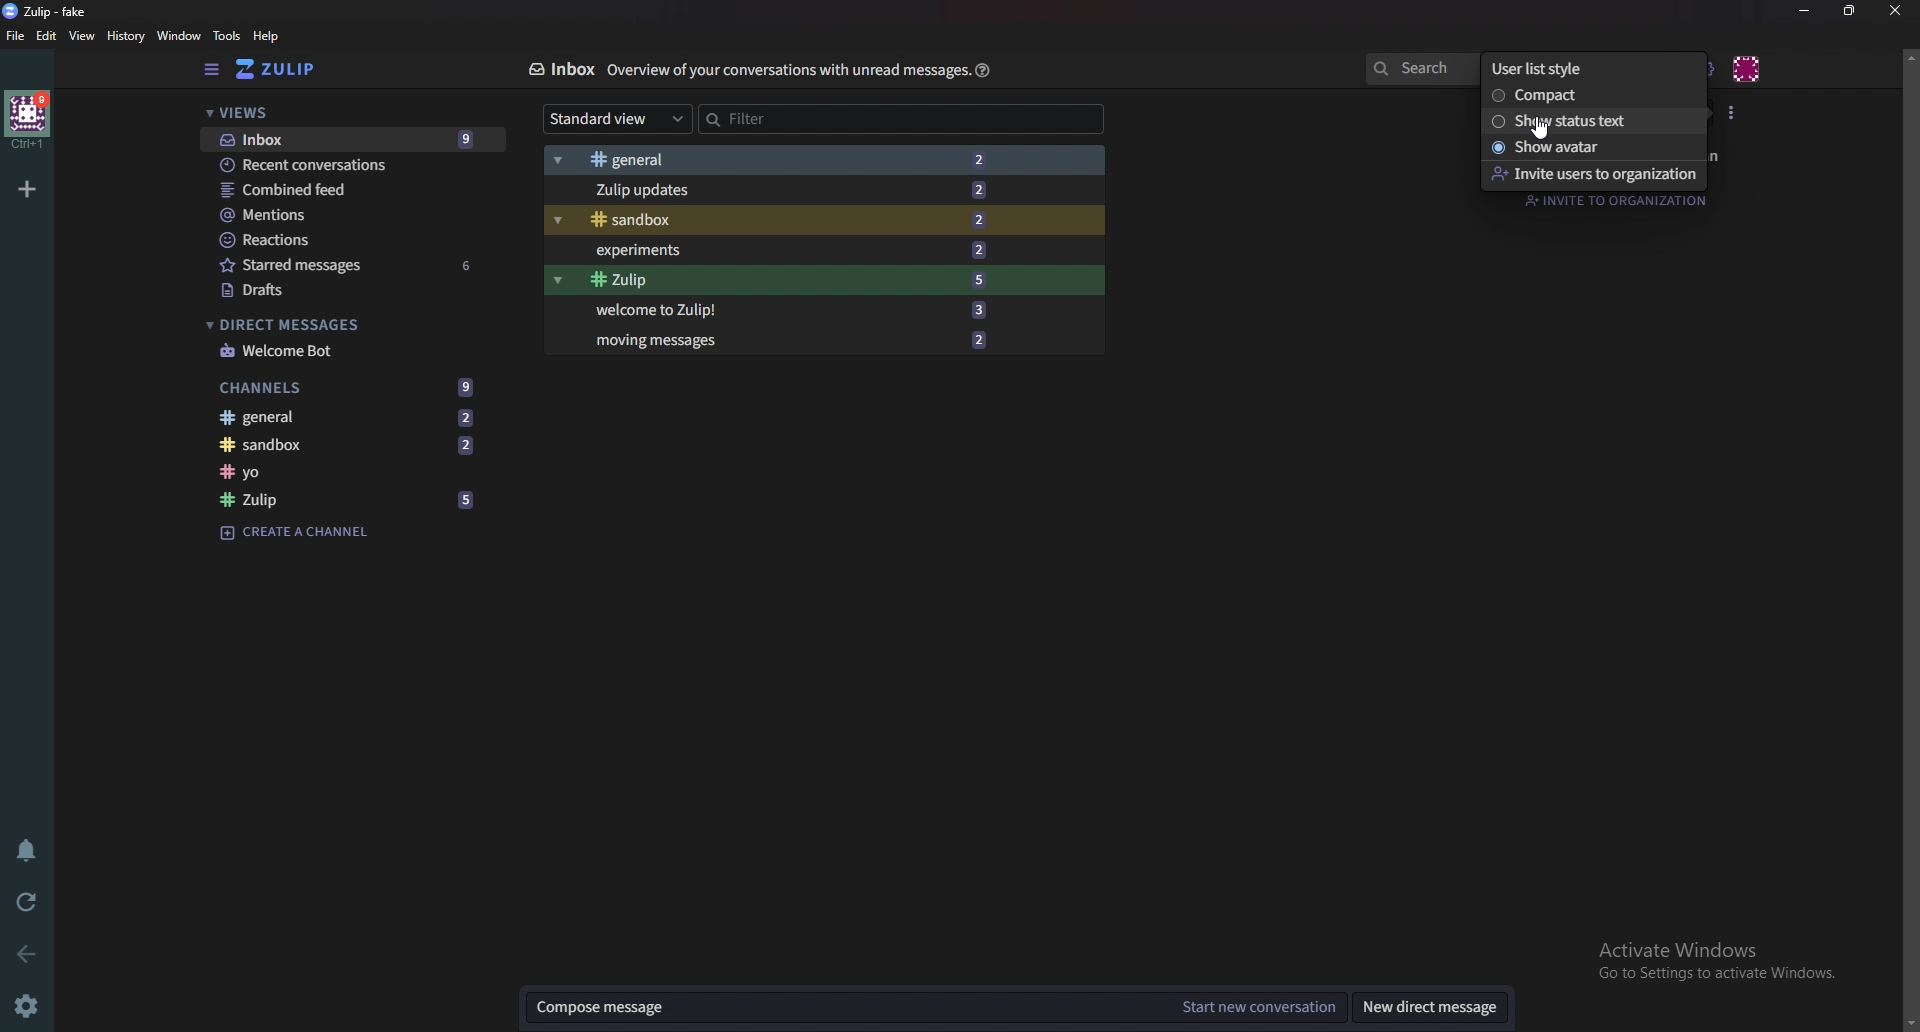 Image resolution: width=1920 pixels, height=1032 pixels. Describe the element at coordinates (296, 534) in the screenshot. I see `Create a channel` at that location.